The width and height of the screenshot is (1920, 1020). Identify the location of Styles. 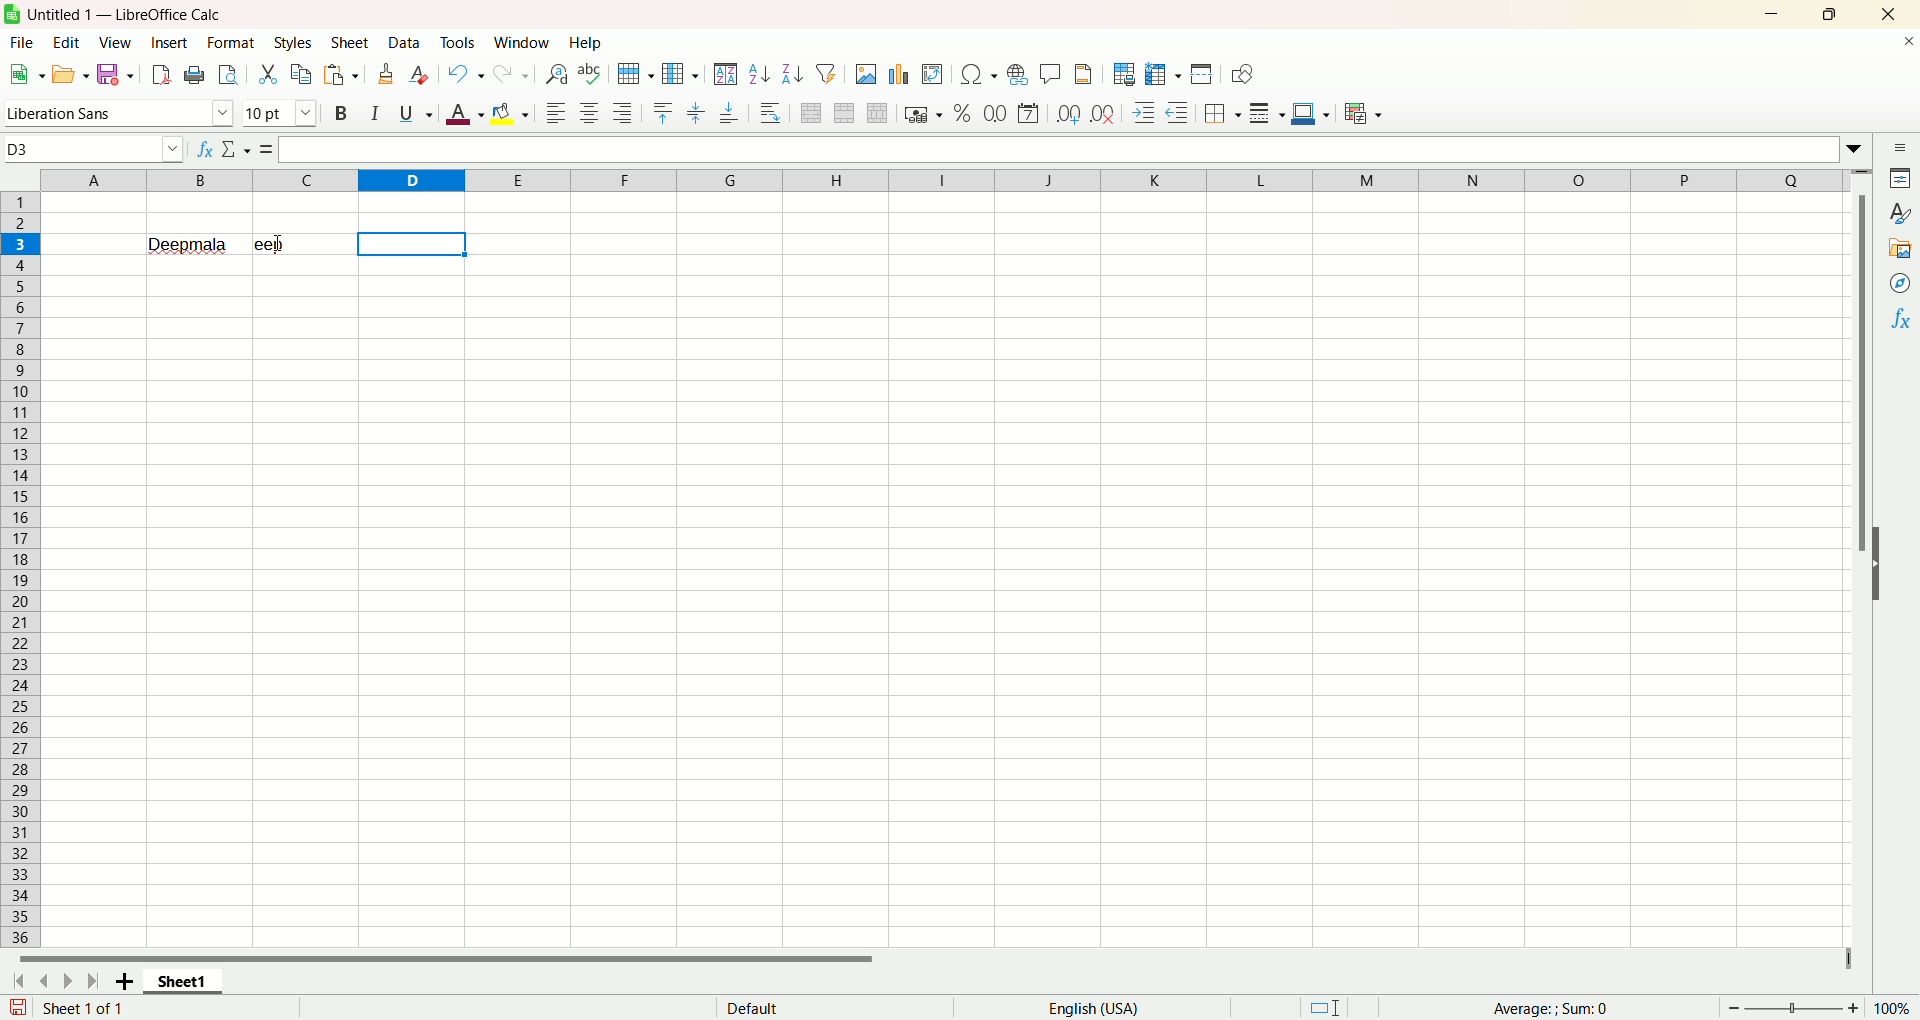
(293, 43).